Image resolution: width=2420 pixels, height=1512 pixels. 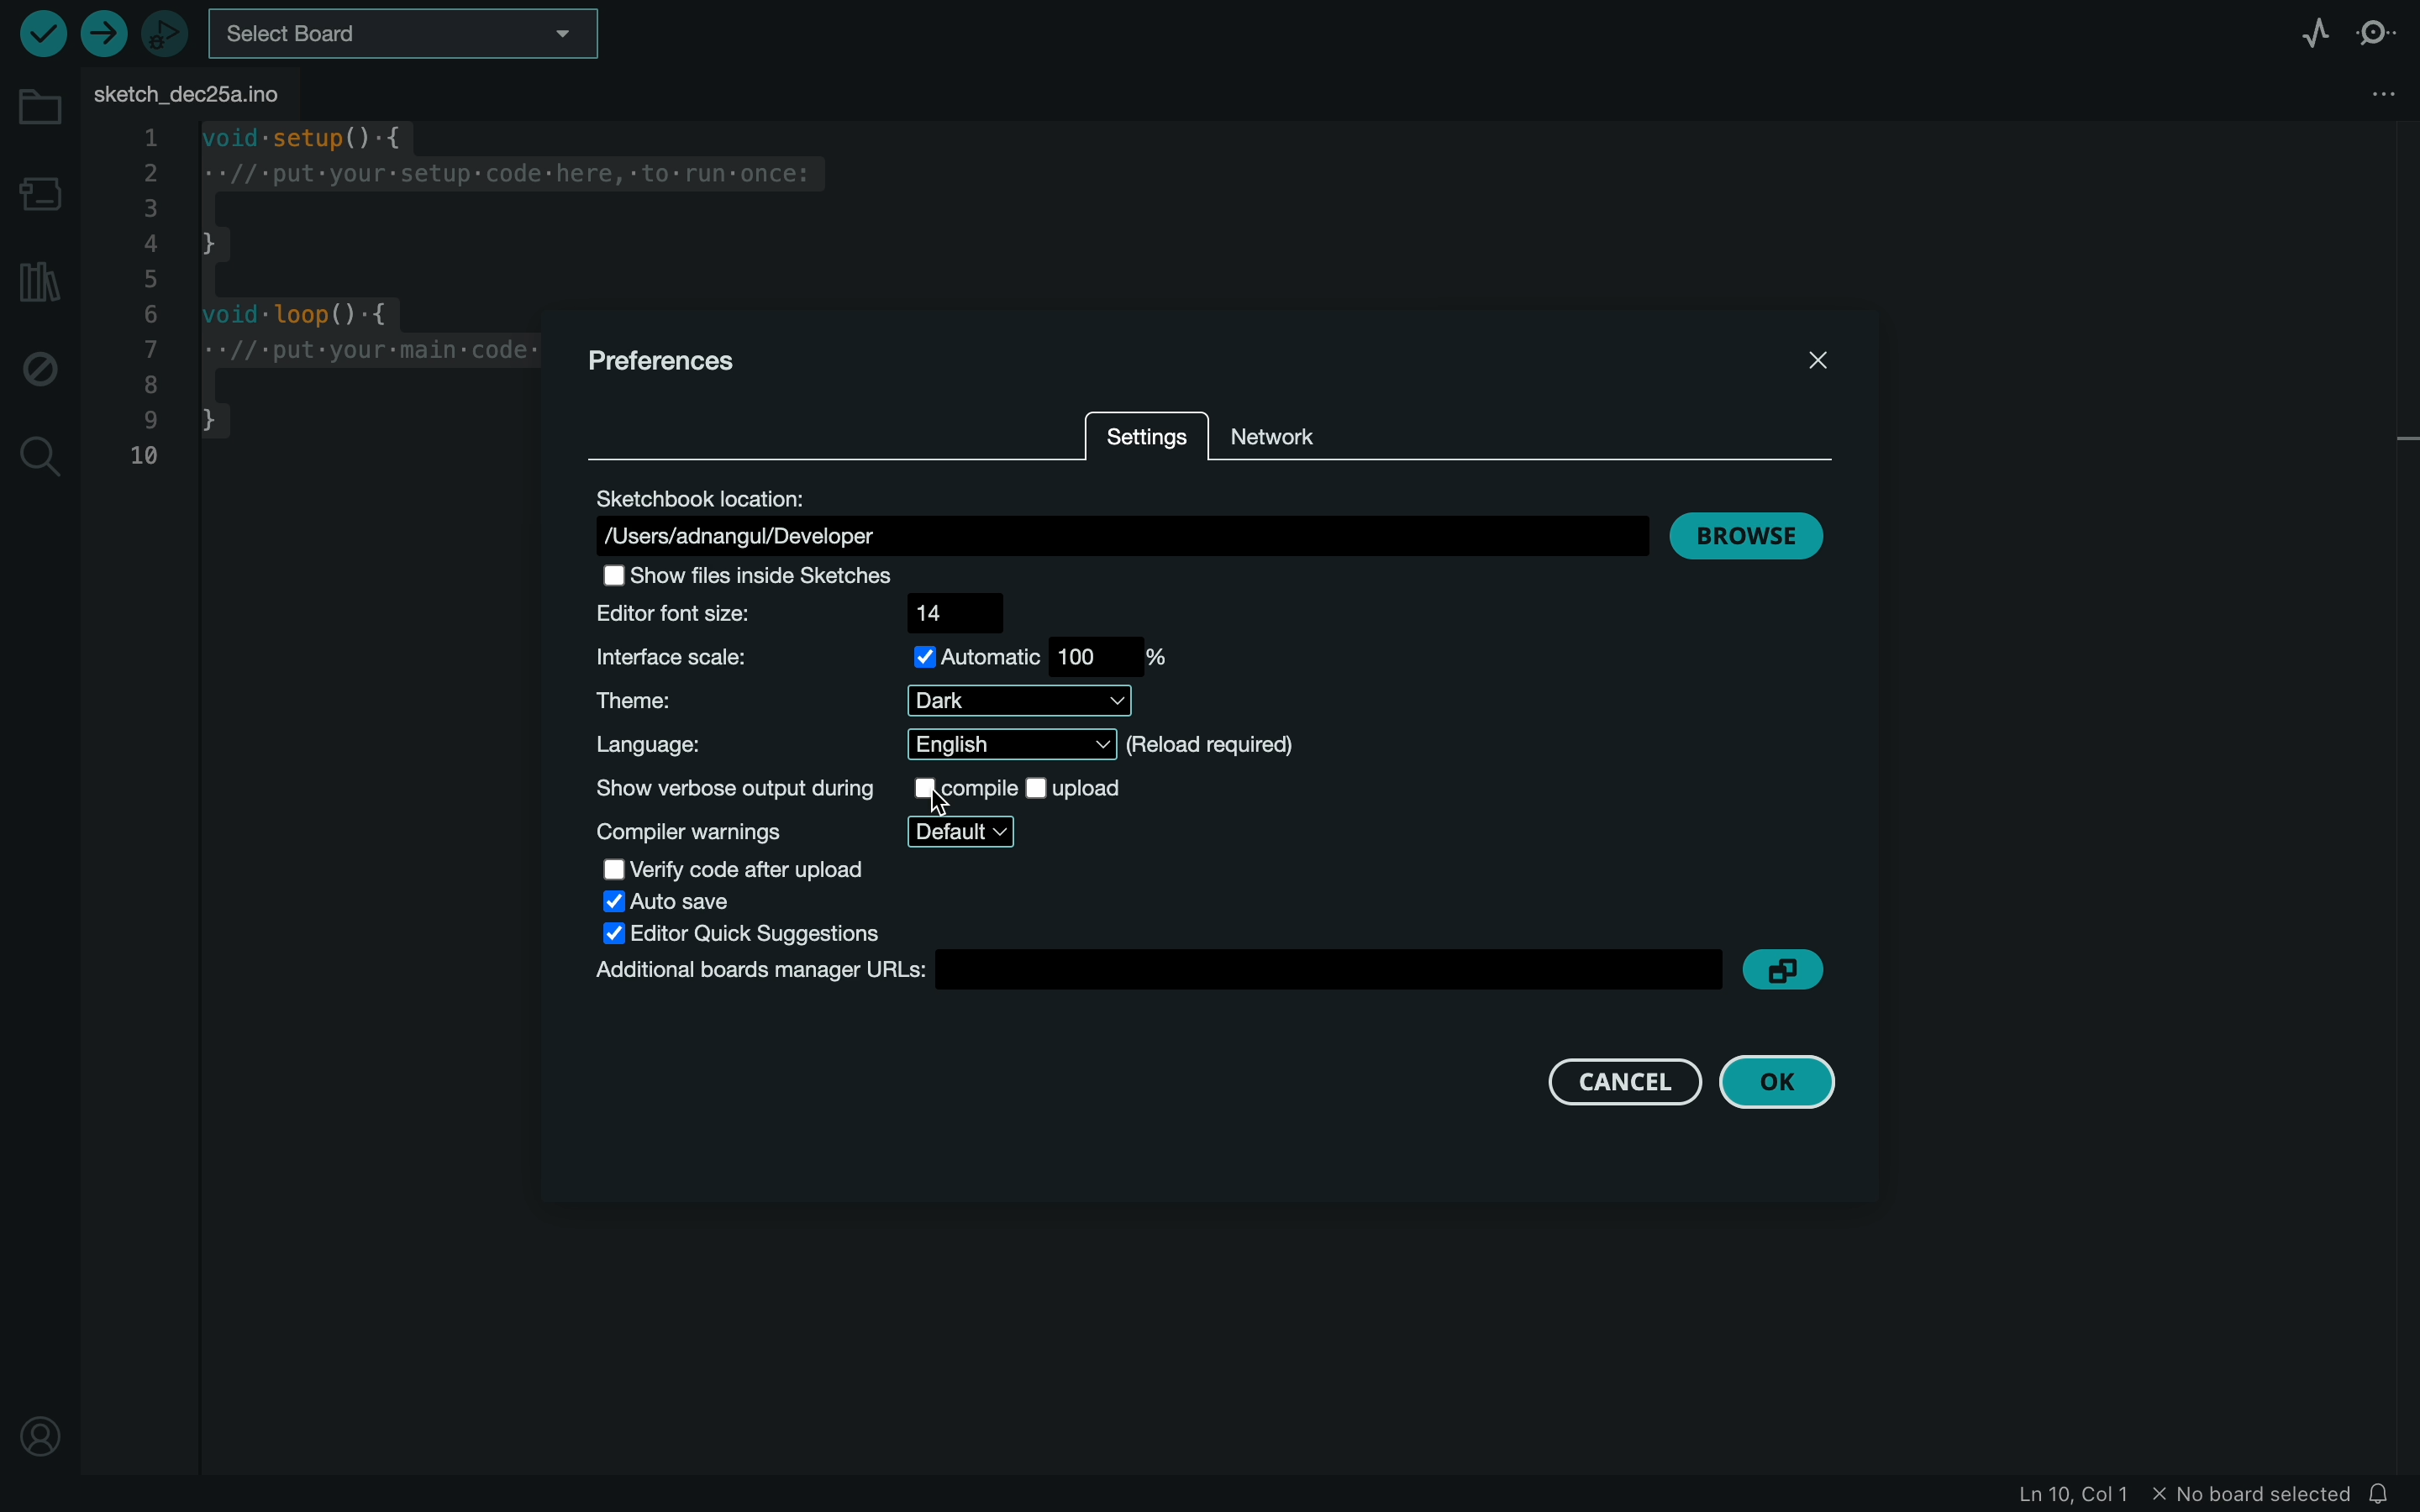 What do you see at coordinates (668, 361) in the screenshot?
I see `prefernces` at bounding box center [668, 361].